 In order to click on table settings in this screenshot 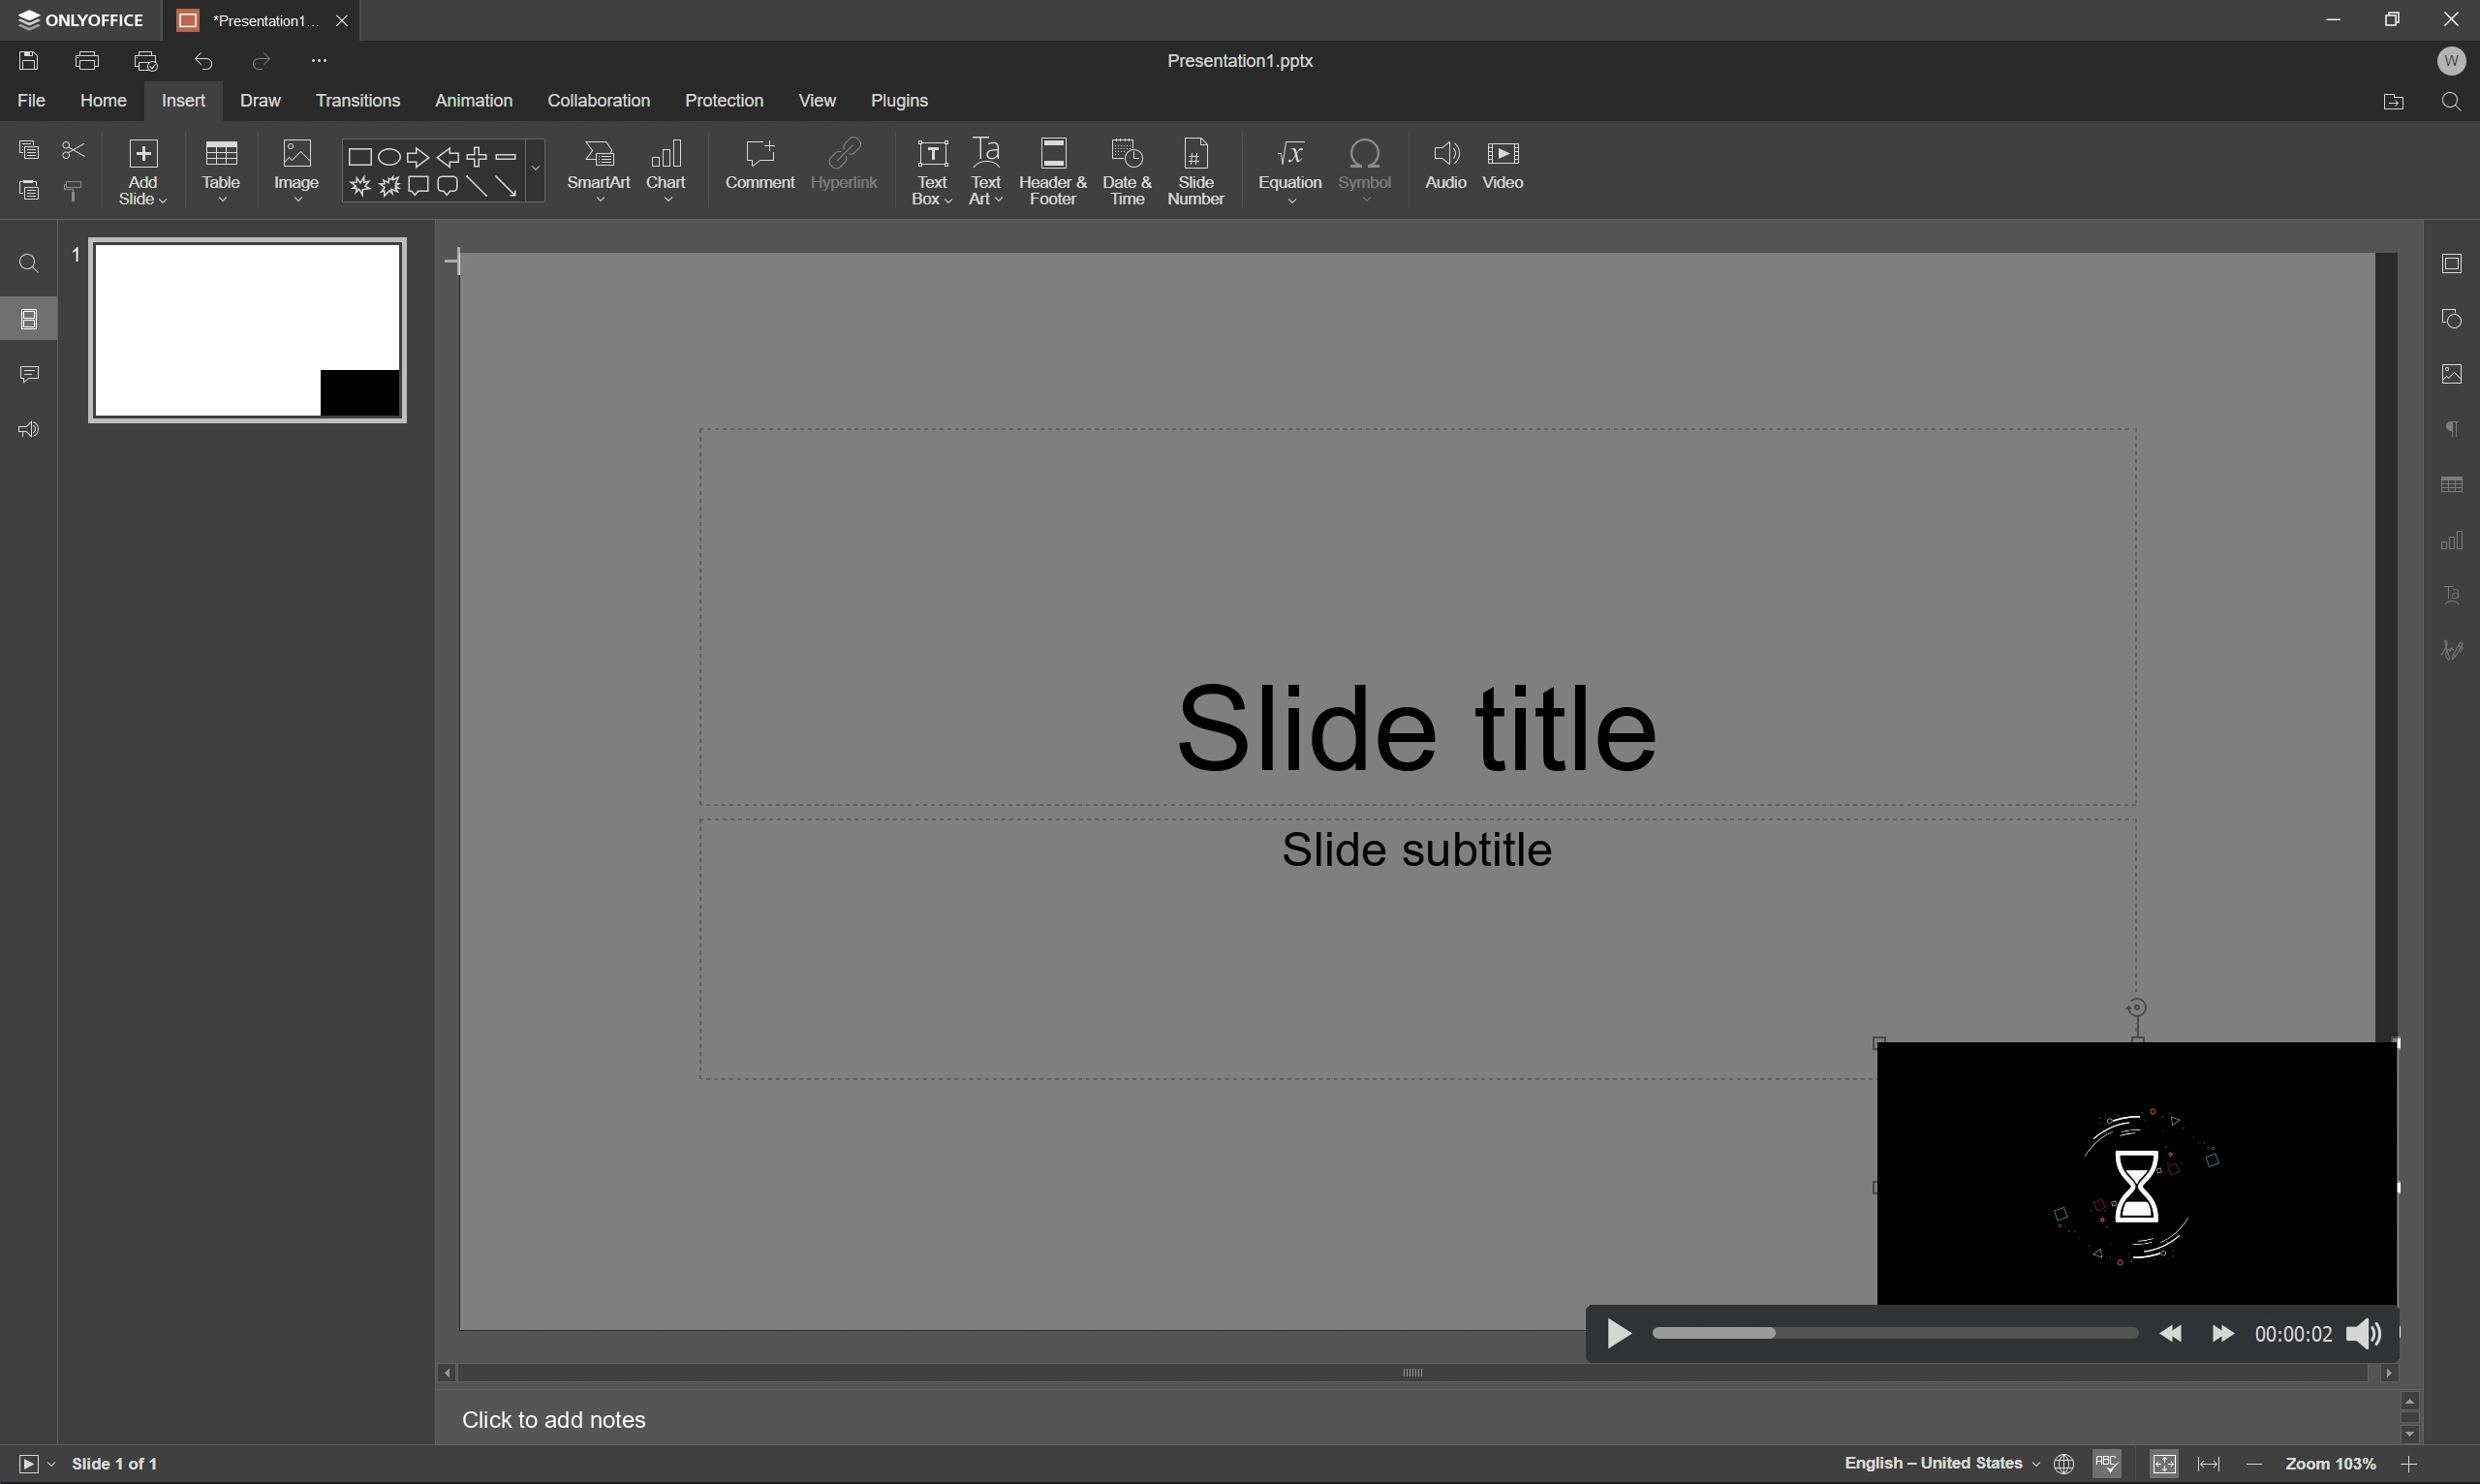, I will do `click(2455, 483)`.